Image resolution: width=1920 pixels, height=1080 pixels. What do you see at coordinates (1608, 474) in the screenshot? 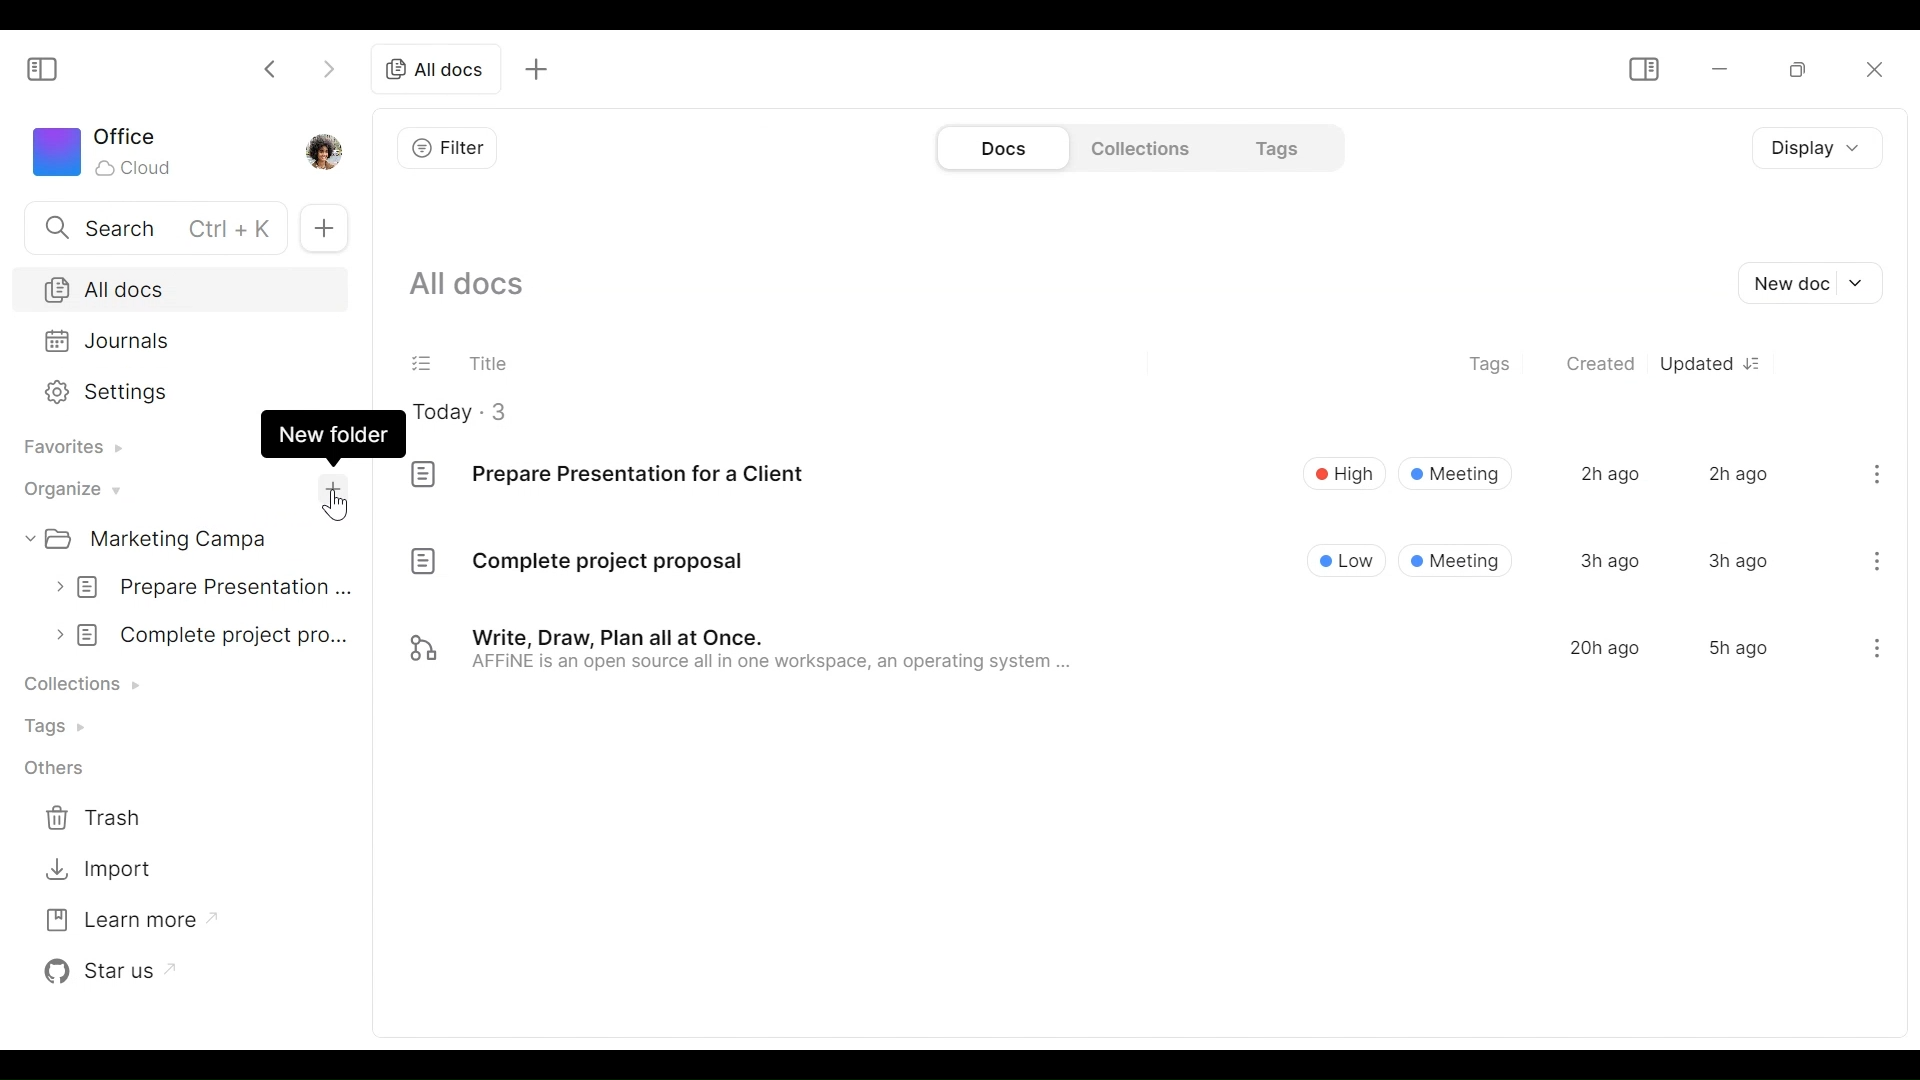
I see `2h ago` at bounding box center [1608, 474].